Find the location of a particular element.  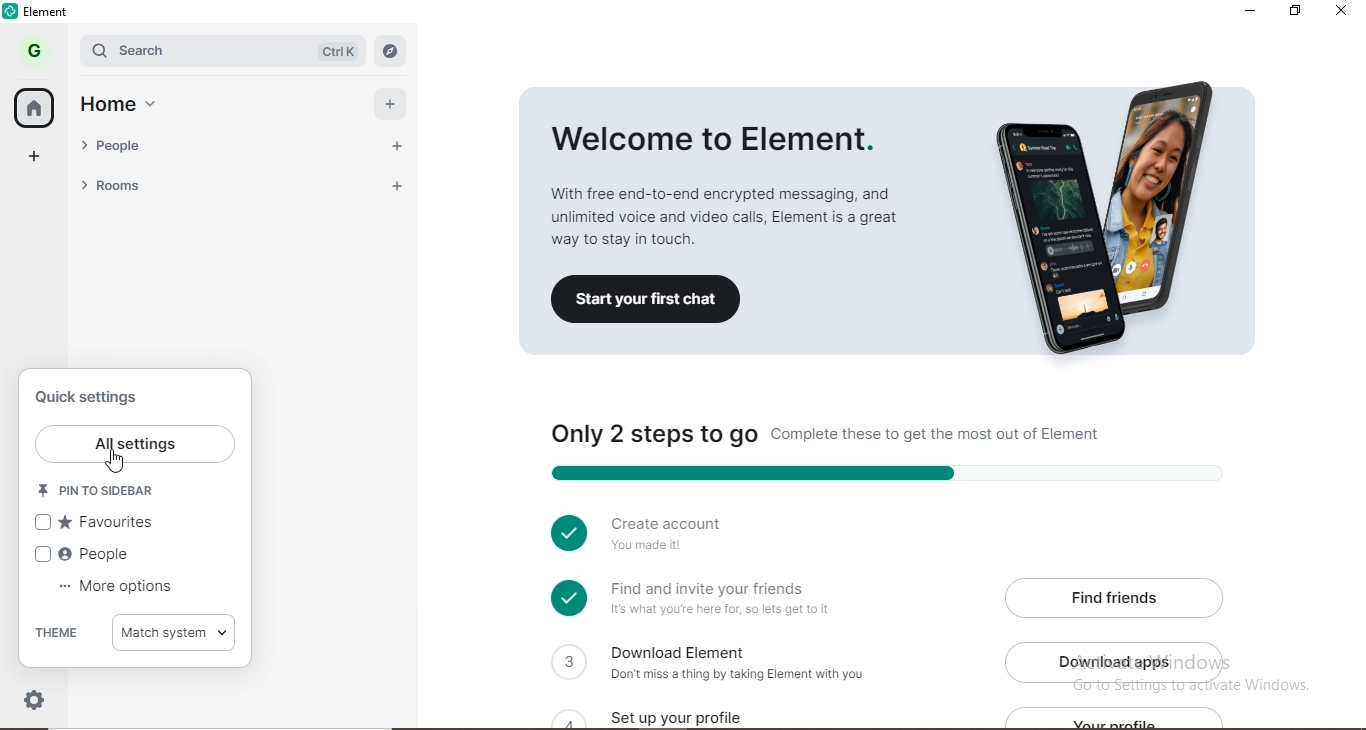

People is located at coordinates (85, 557).